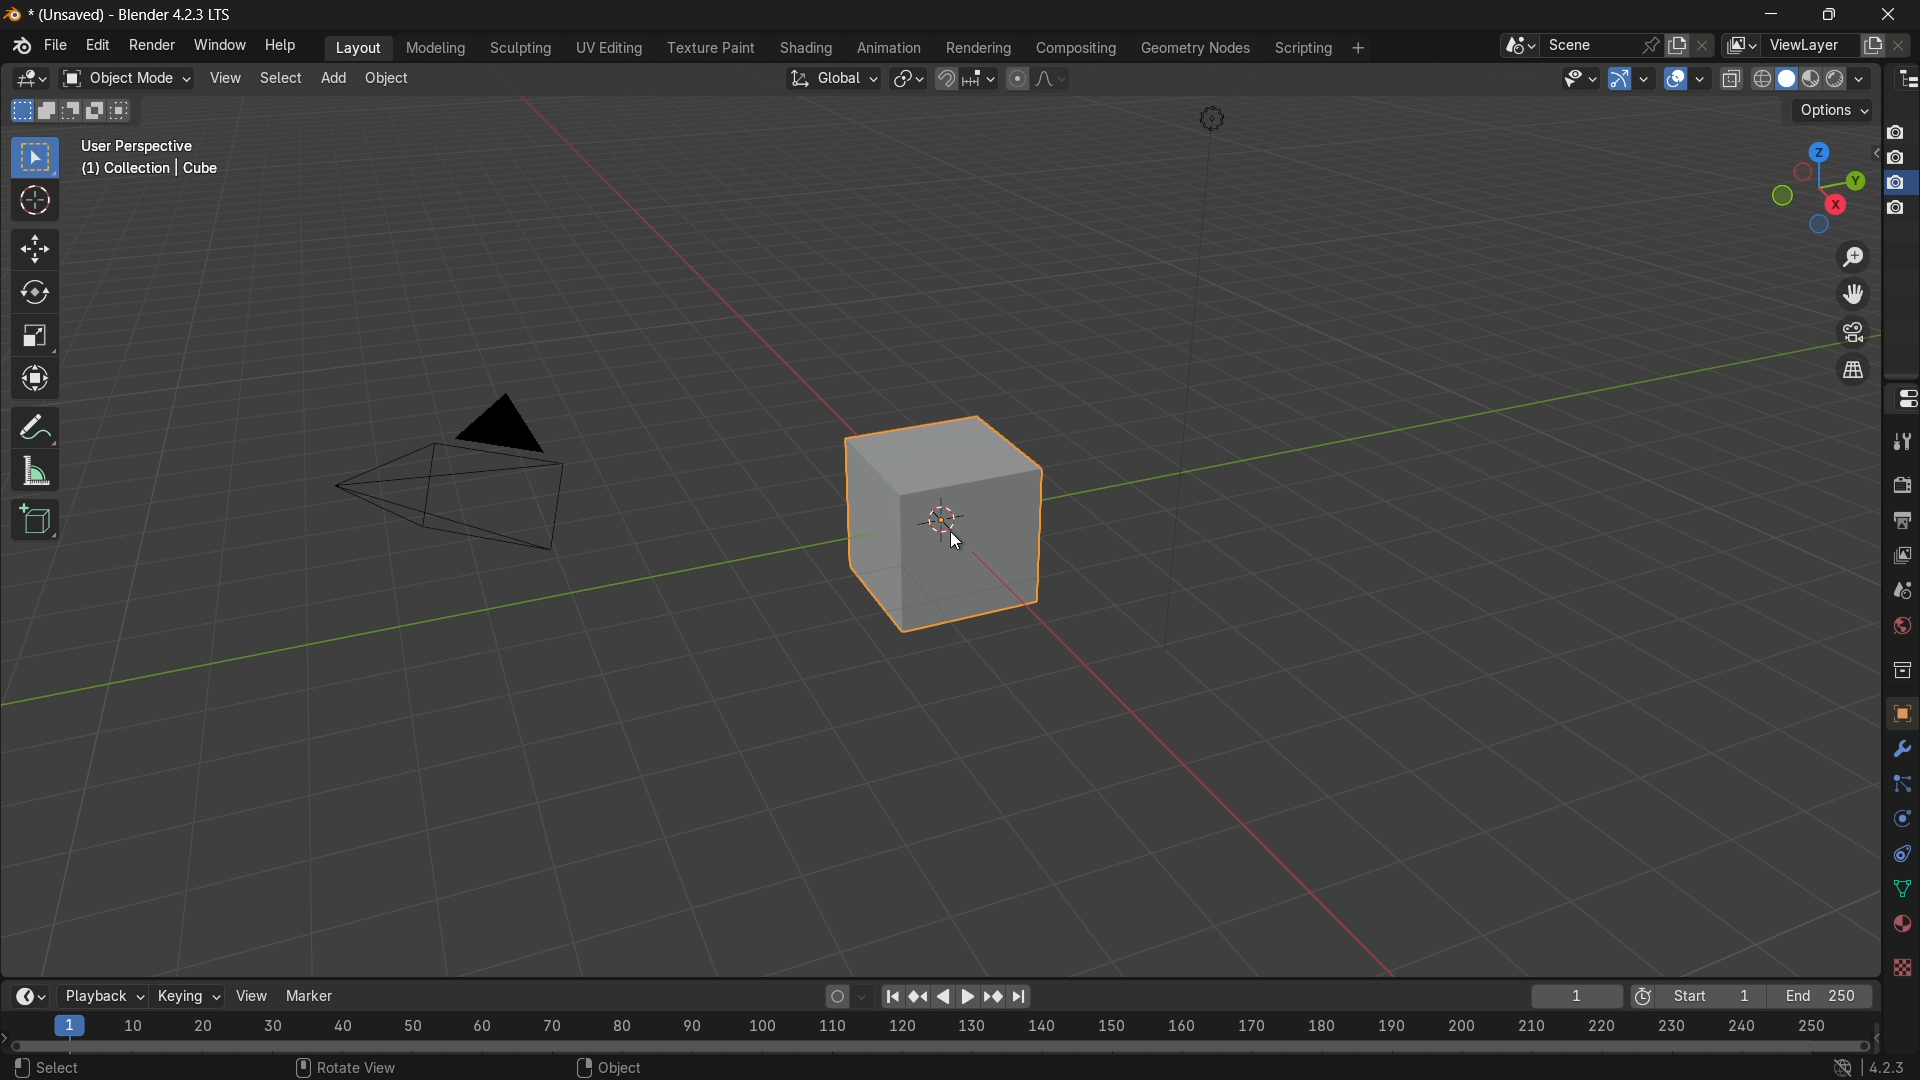 Image resolution: width=1920 pixels, height=1080 pixels. Describe the element at coordinates (1647, 78) in the screenshot. I see `gizmos` at that location.